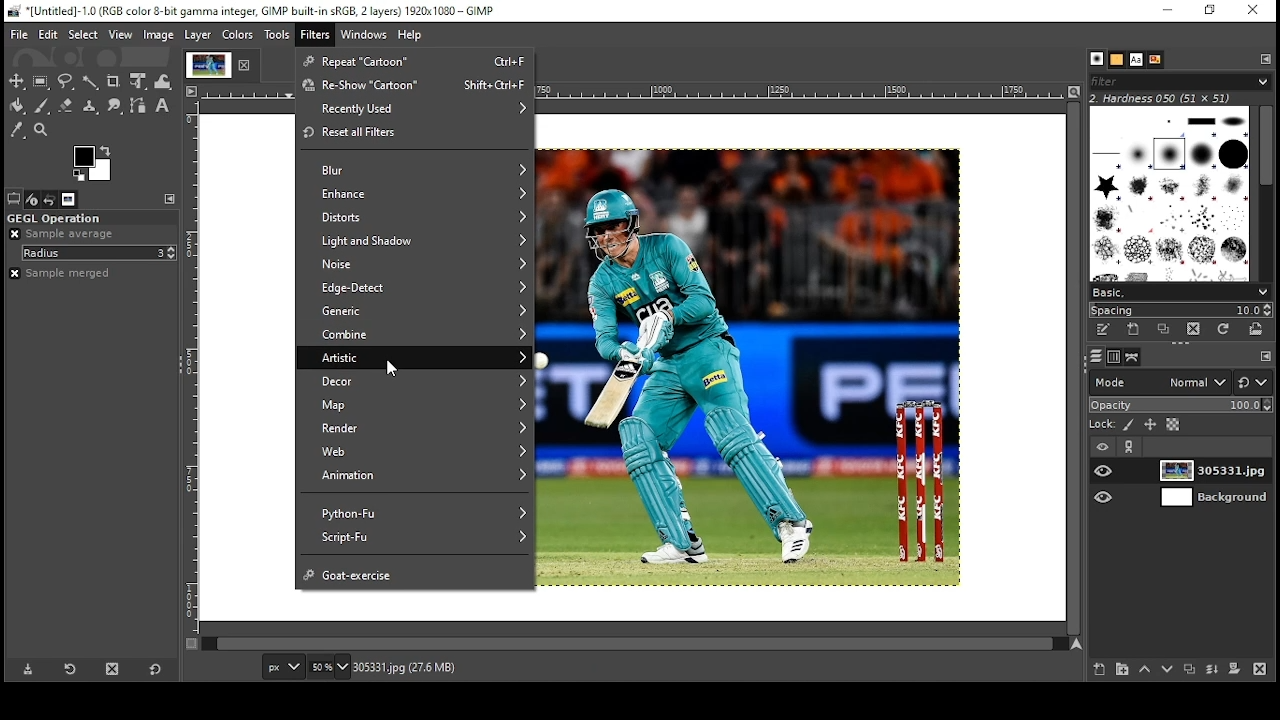 This screenshot has width=1280, height=720. What do you see at coordinates (1106, 473) in the screenshot?
I see `layer on/off` at bounding box center [1106, 473].